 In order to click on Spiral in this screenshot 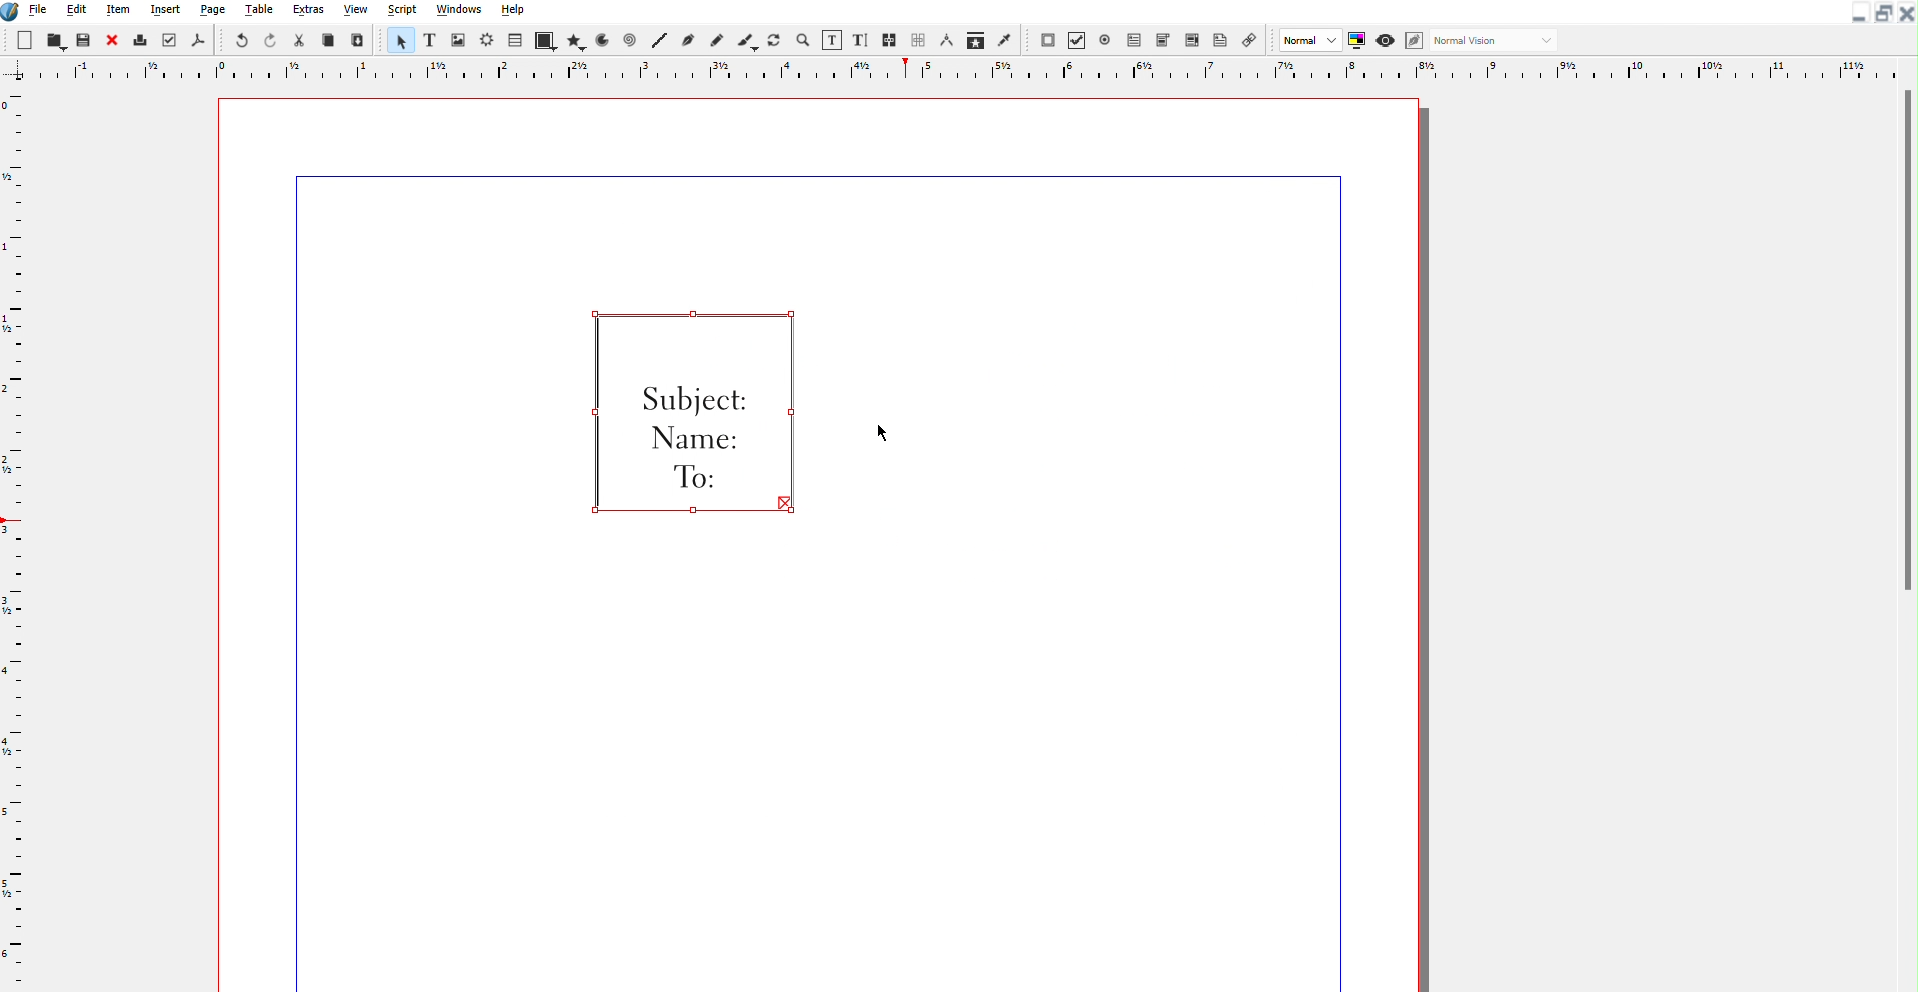, I will do `click(630, 40)`.